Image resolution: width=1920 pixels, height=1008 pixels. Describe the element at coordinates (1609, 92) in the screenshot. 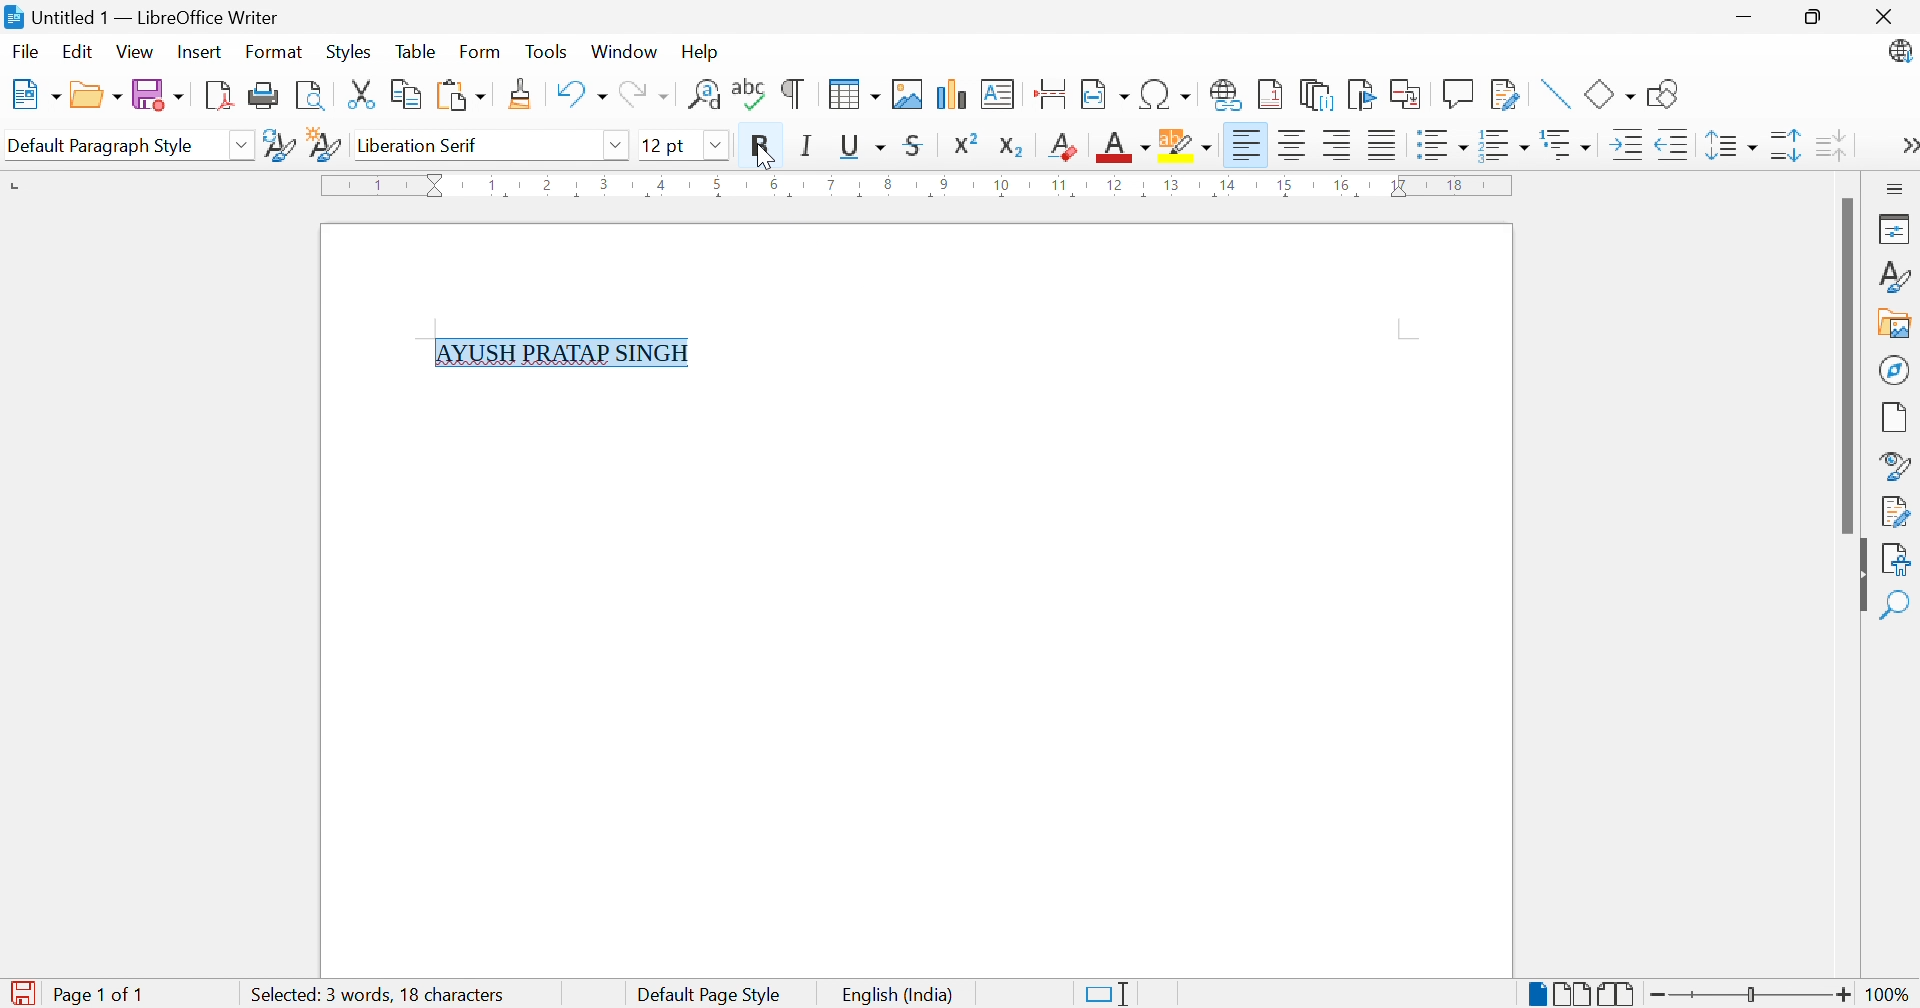

I see `Basic Shapes` at that location.